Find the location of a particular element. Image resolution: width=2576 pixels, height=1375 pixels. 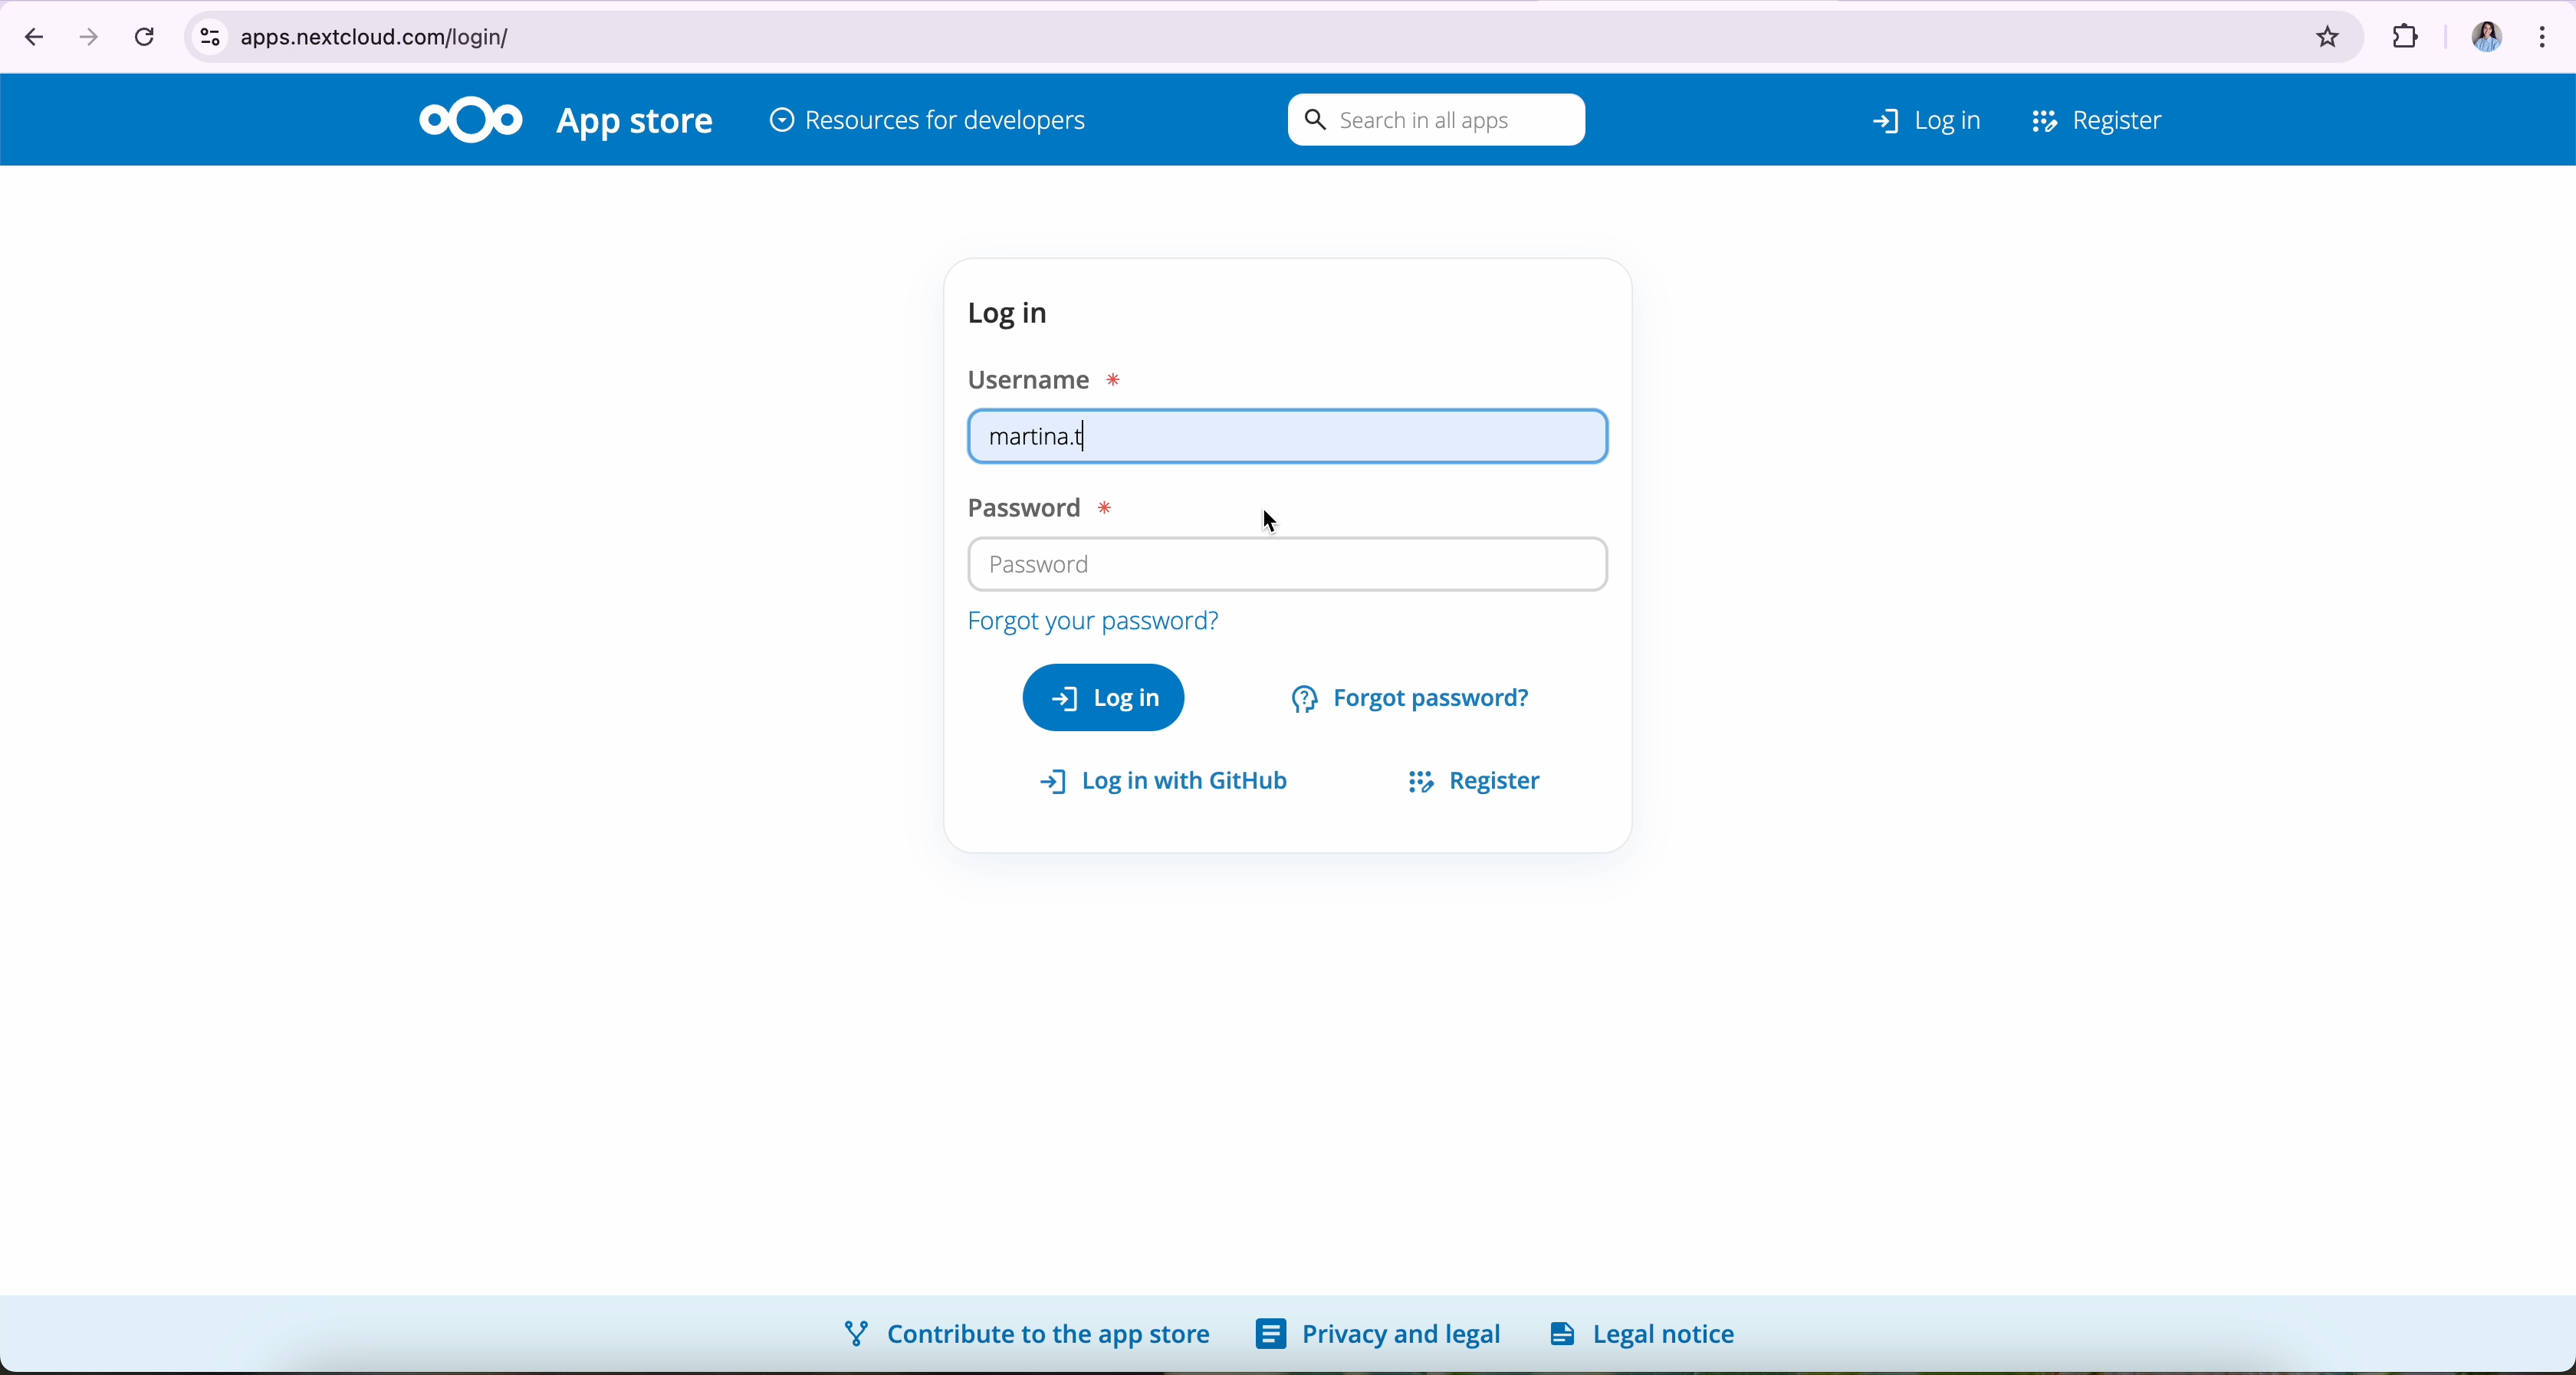

register is located at coordinates (1465, 777).